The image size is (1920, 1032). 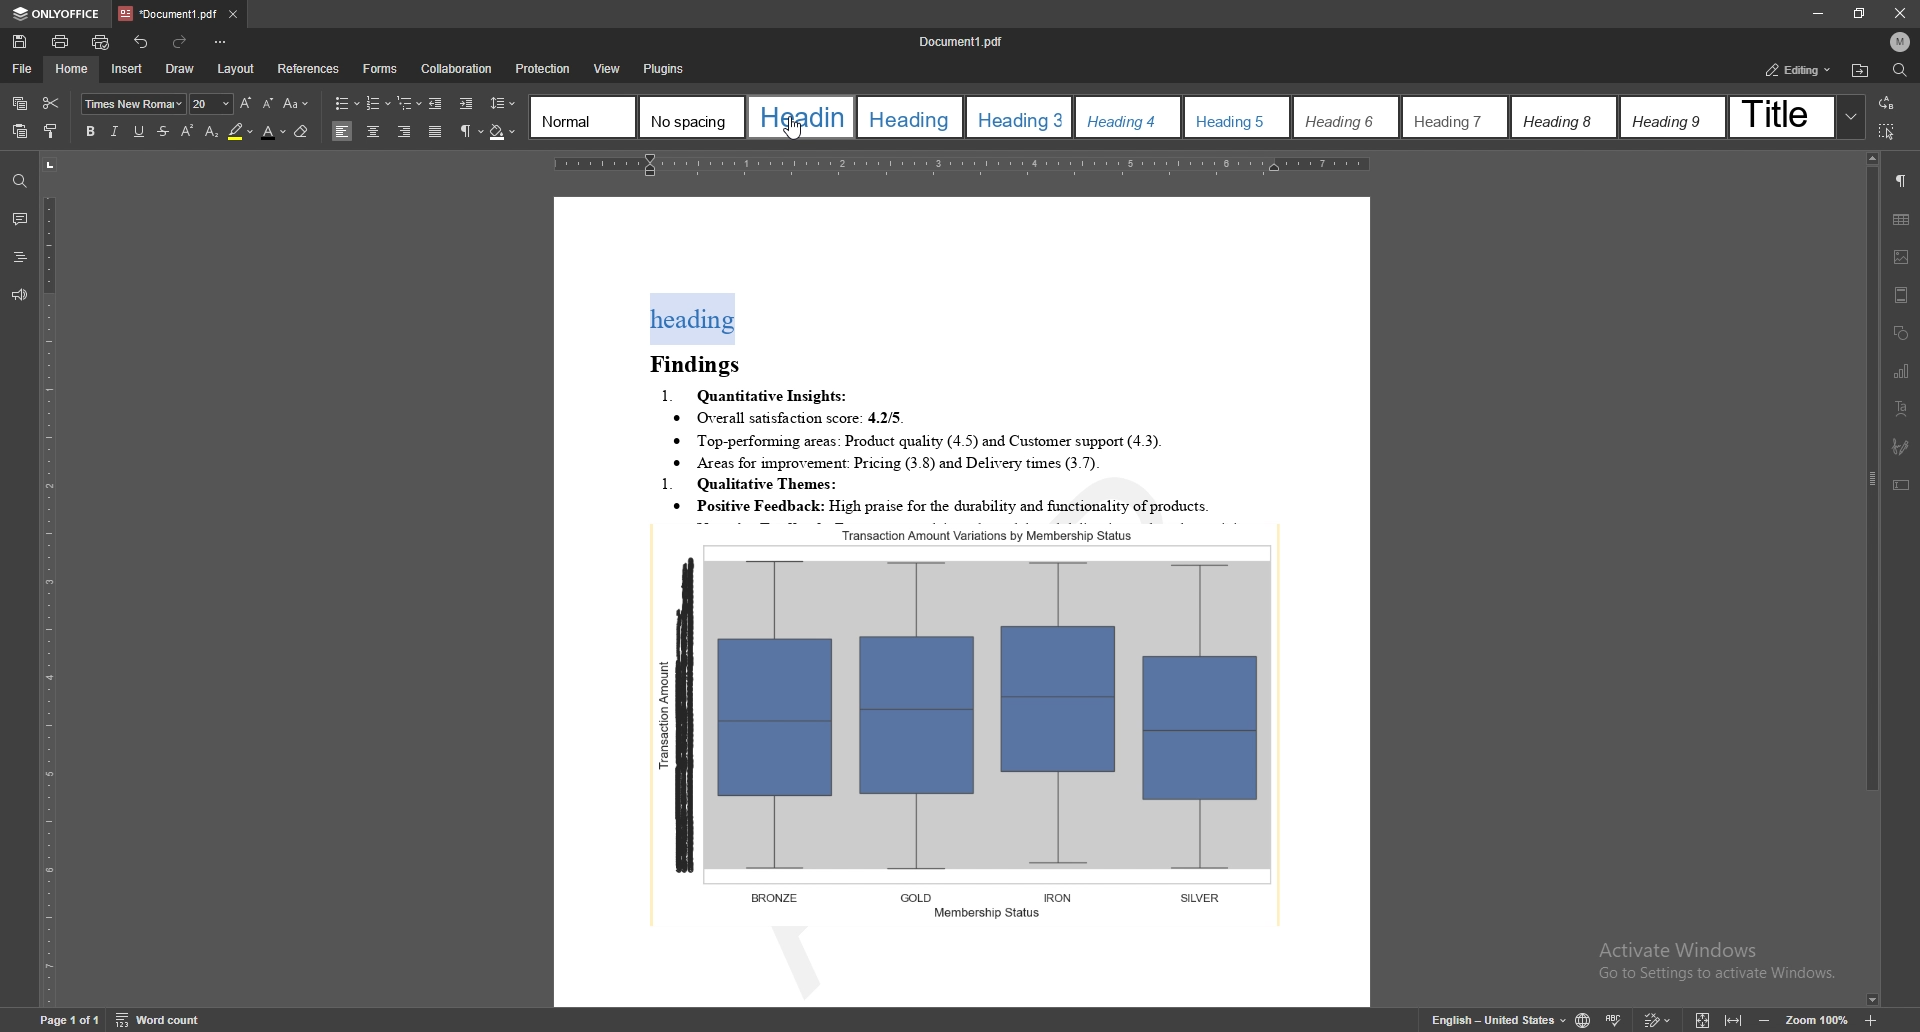 I want to click on align right, so click(x=406, y=132).